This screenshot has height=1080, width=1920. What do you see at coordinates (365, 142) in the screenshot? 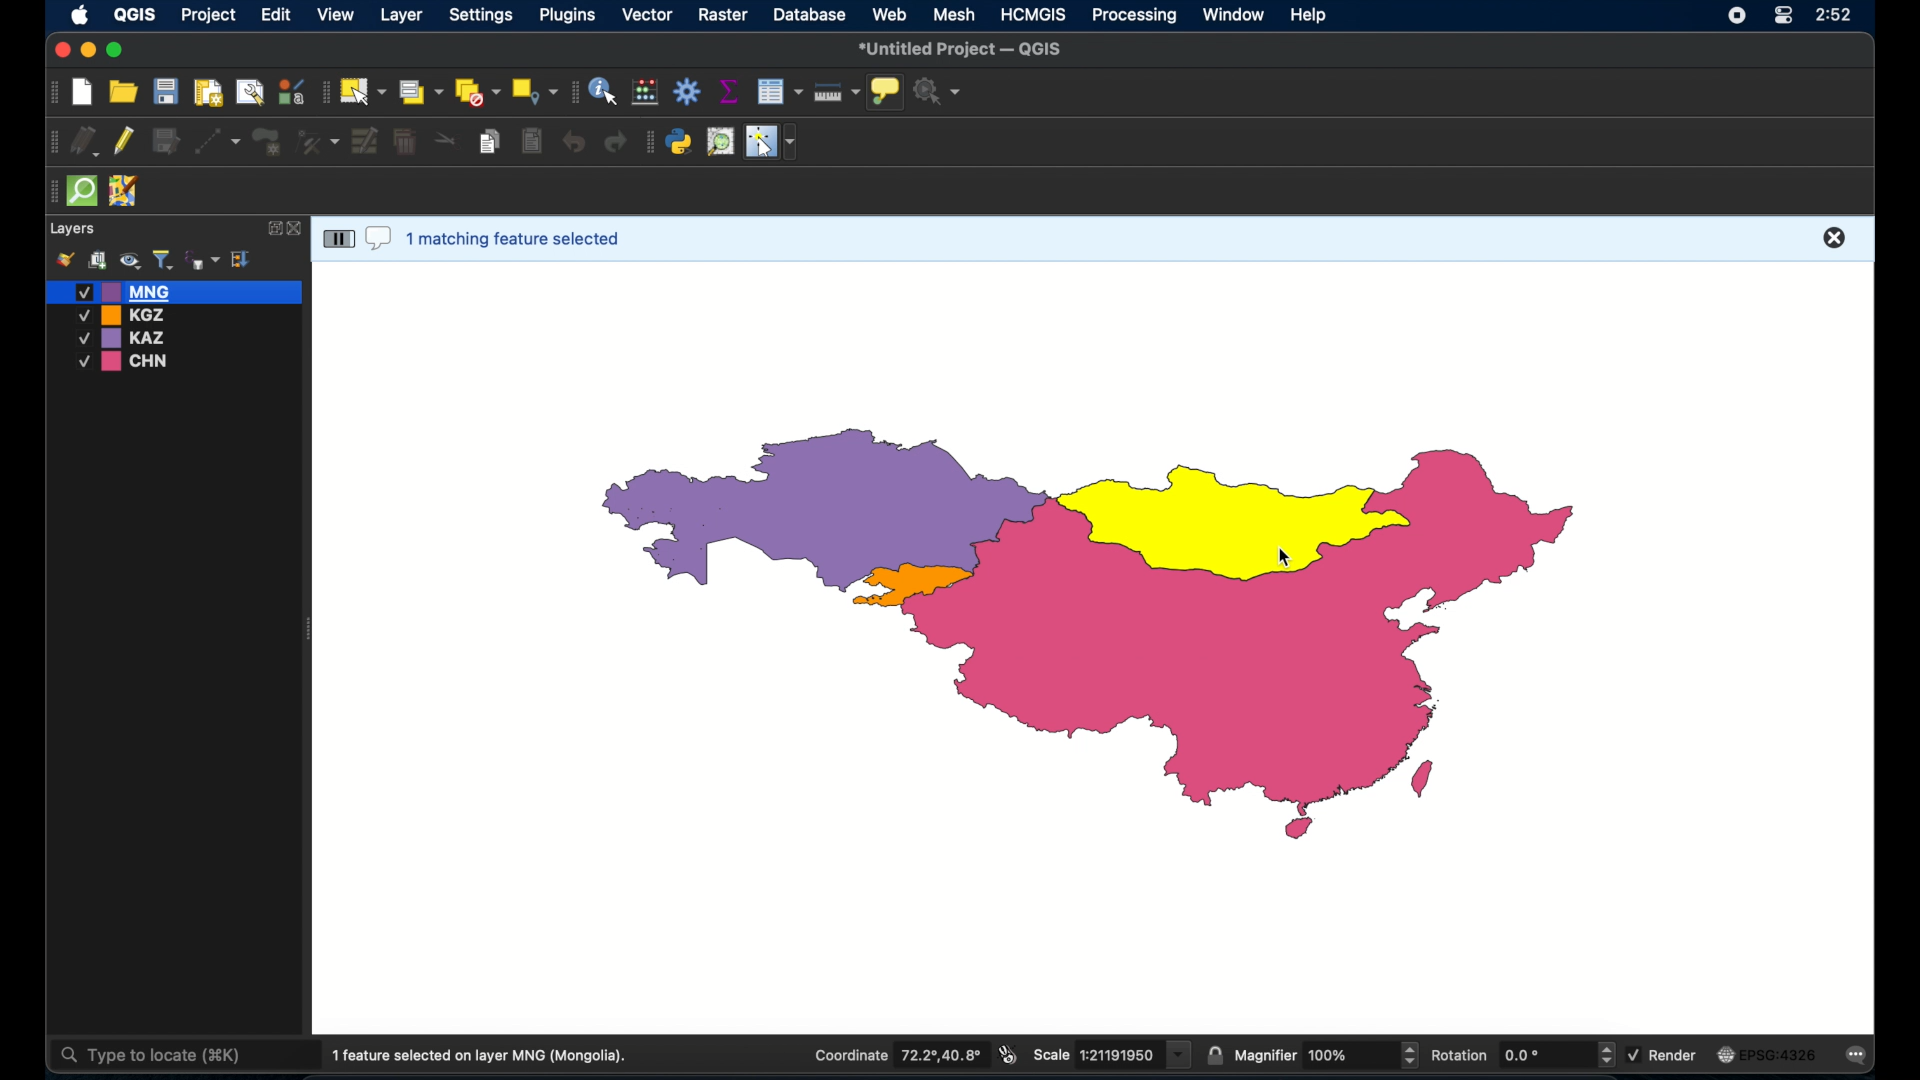
I see `modify attributes` at bounding box center [365, 142].